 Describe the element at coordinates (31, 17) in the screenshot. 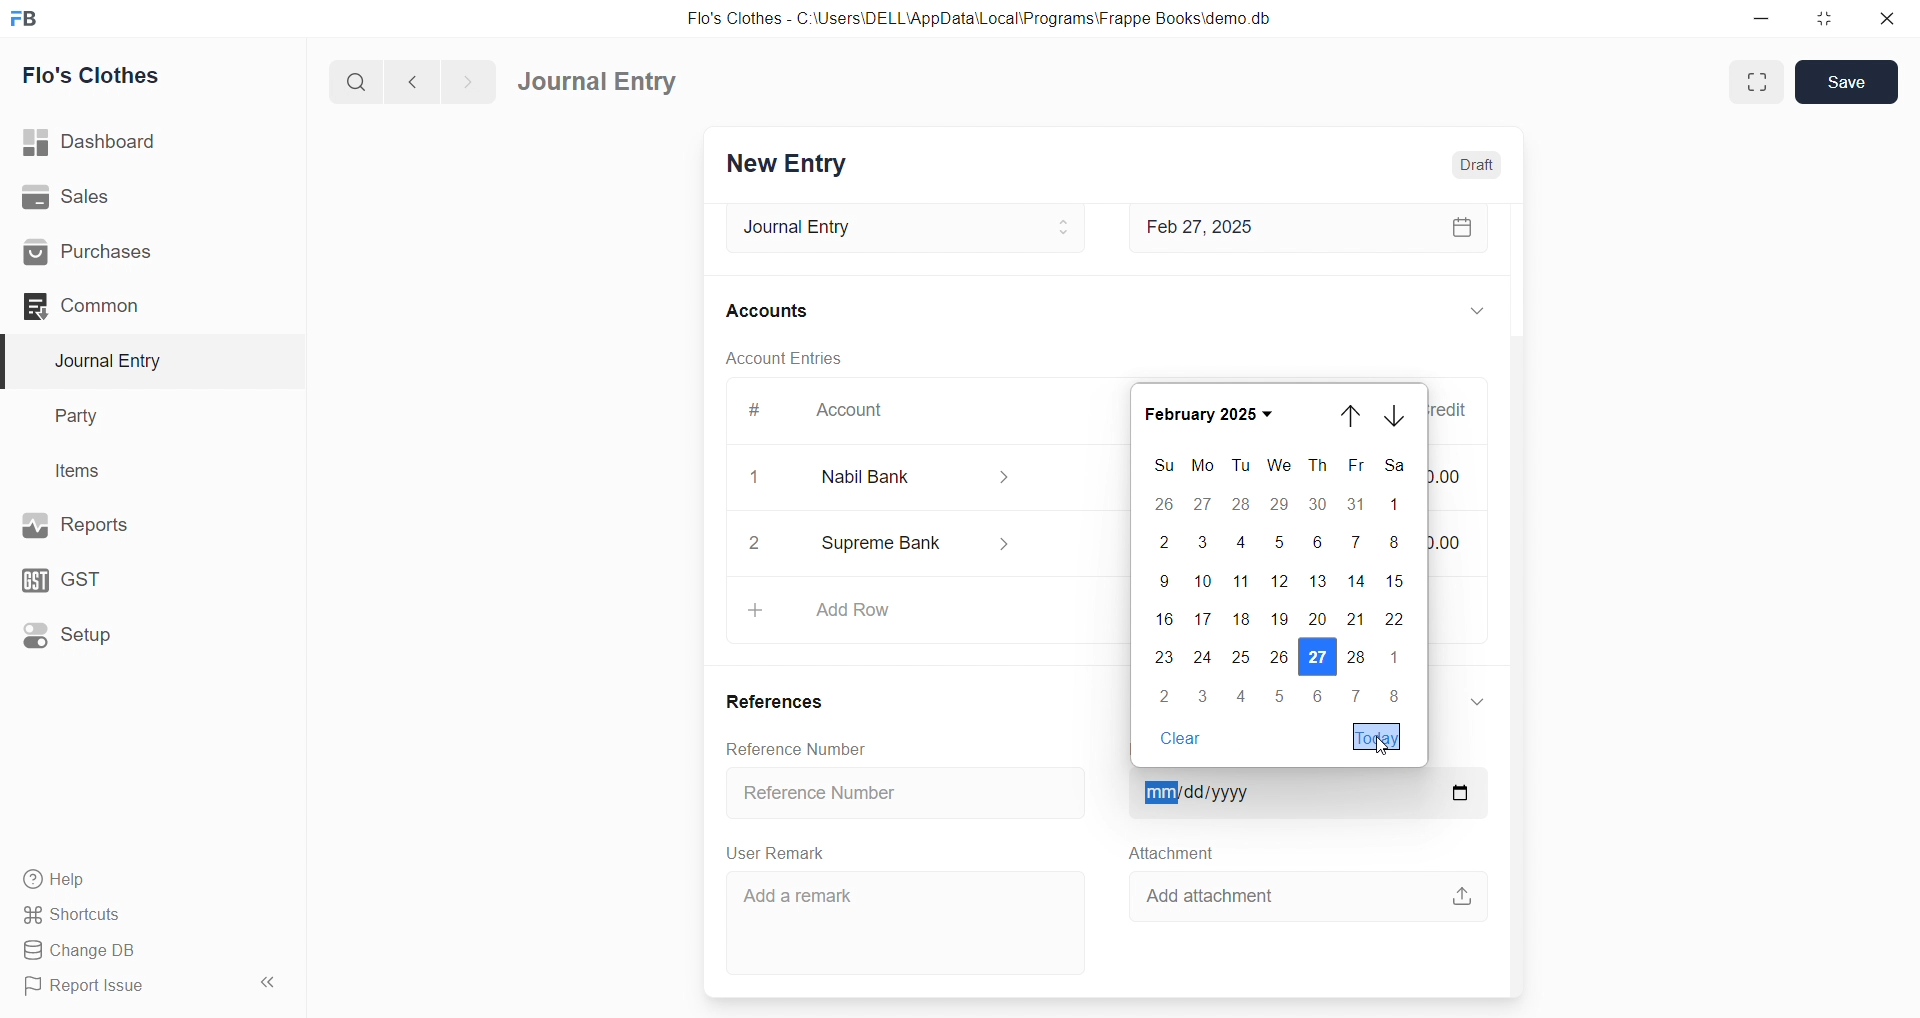

I see `logo` at that location.